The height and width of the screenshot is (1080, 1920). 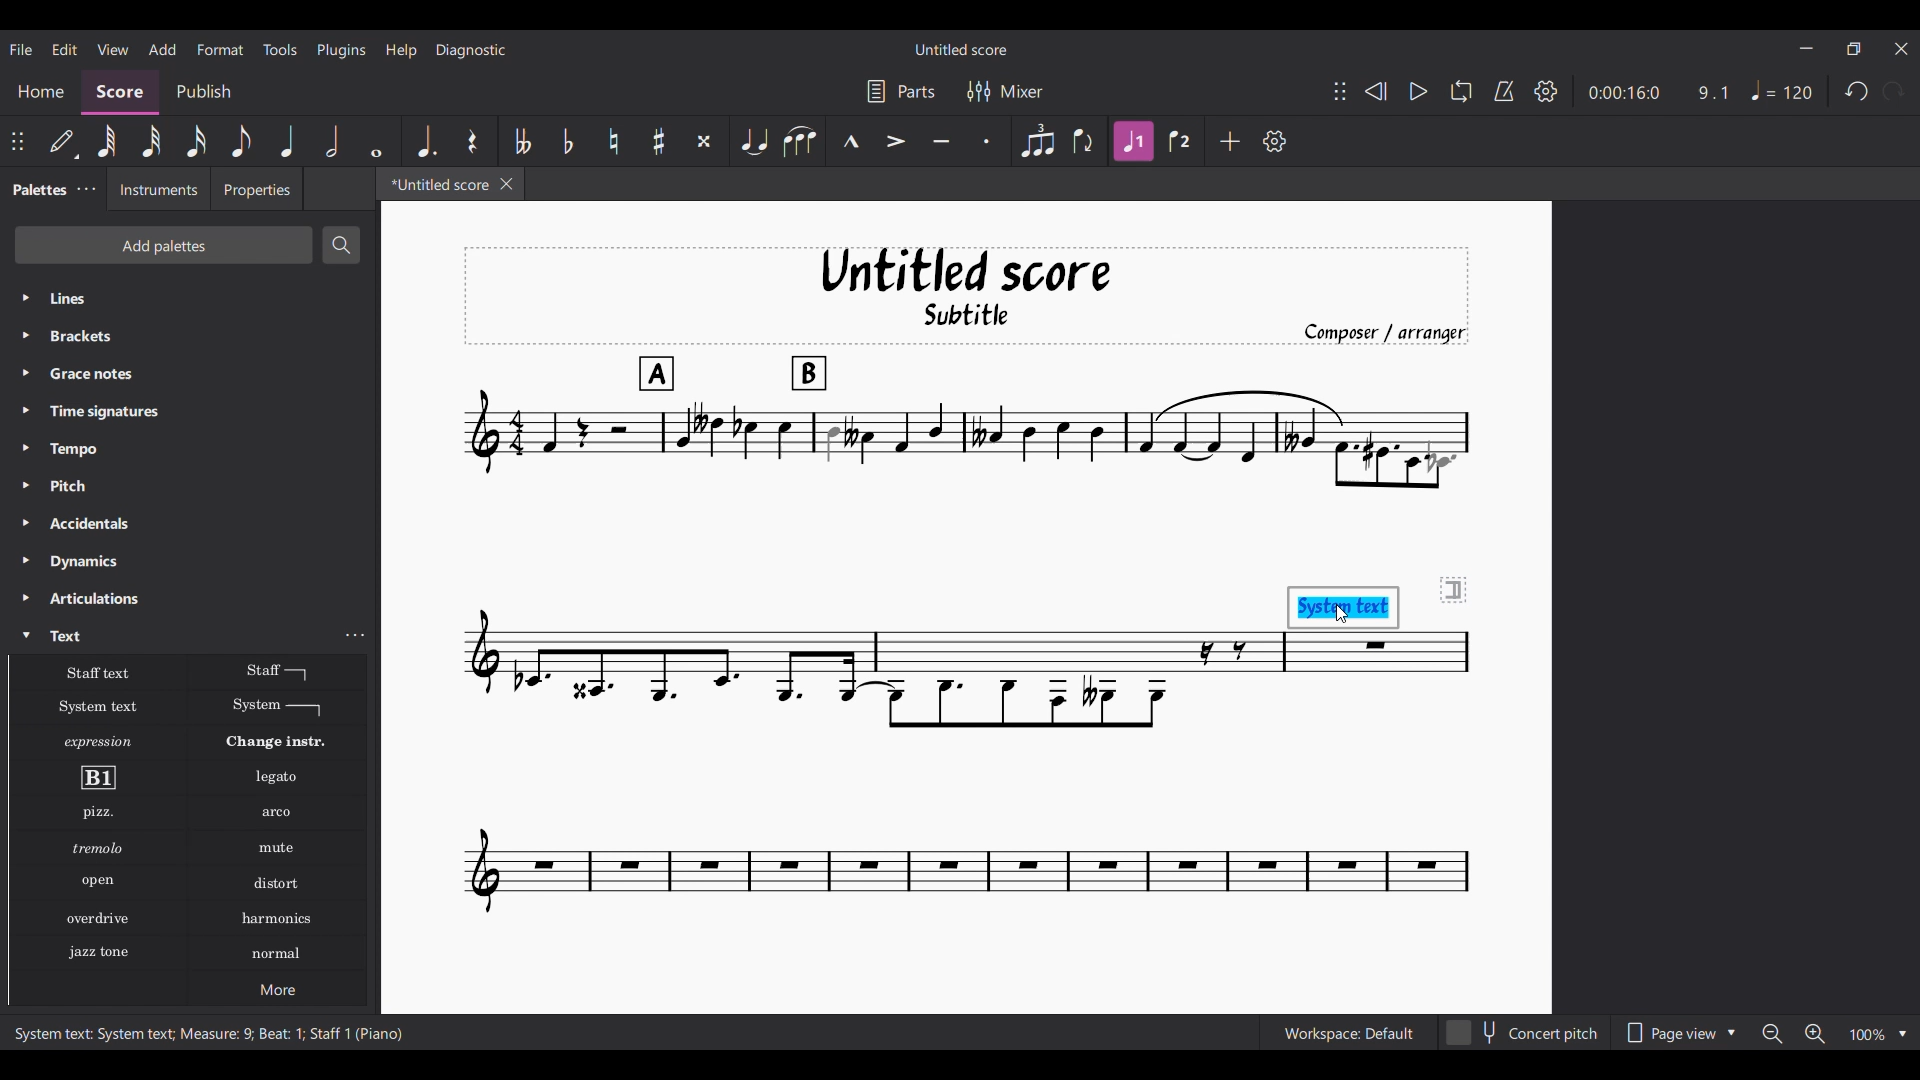 I want to click on System text, so click(x=1343, y=608).